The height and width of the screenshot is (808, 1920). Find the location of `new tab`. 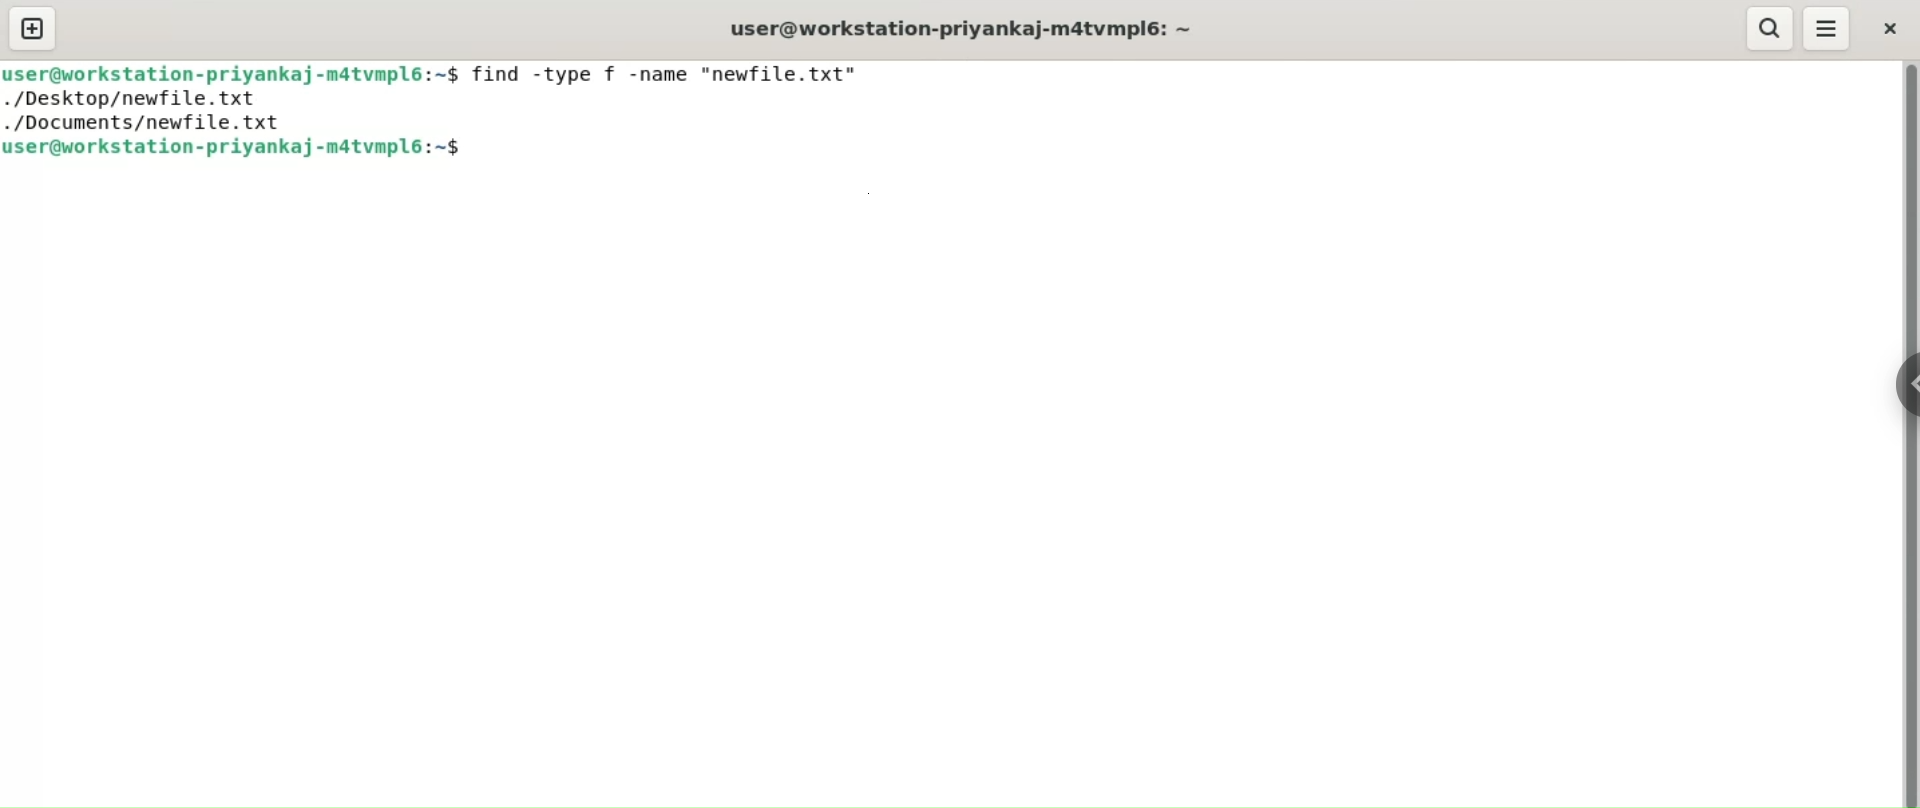

new tab is located at coordinates (31, 27).